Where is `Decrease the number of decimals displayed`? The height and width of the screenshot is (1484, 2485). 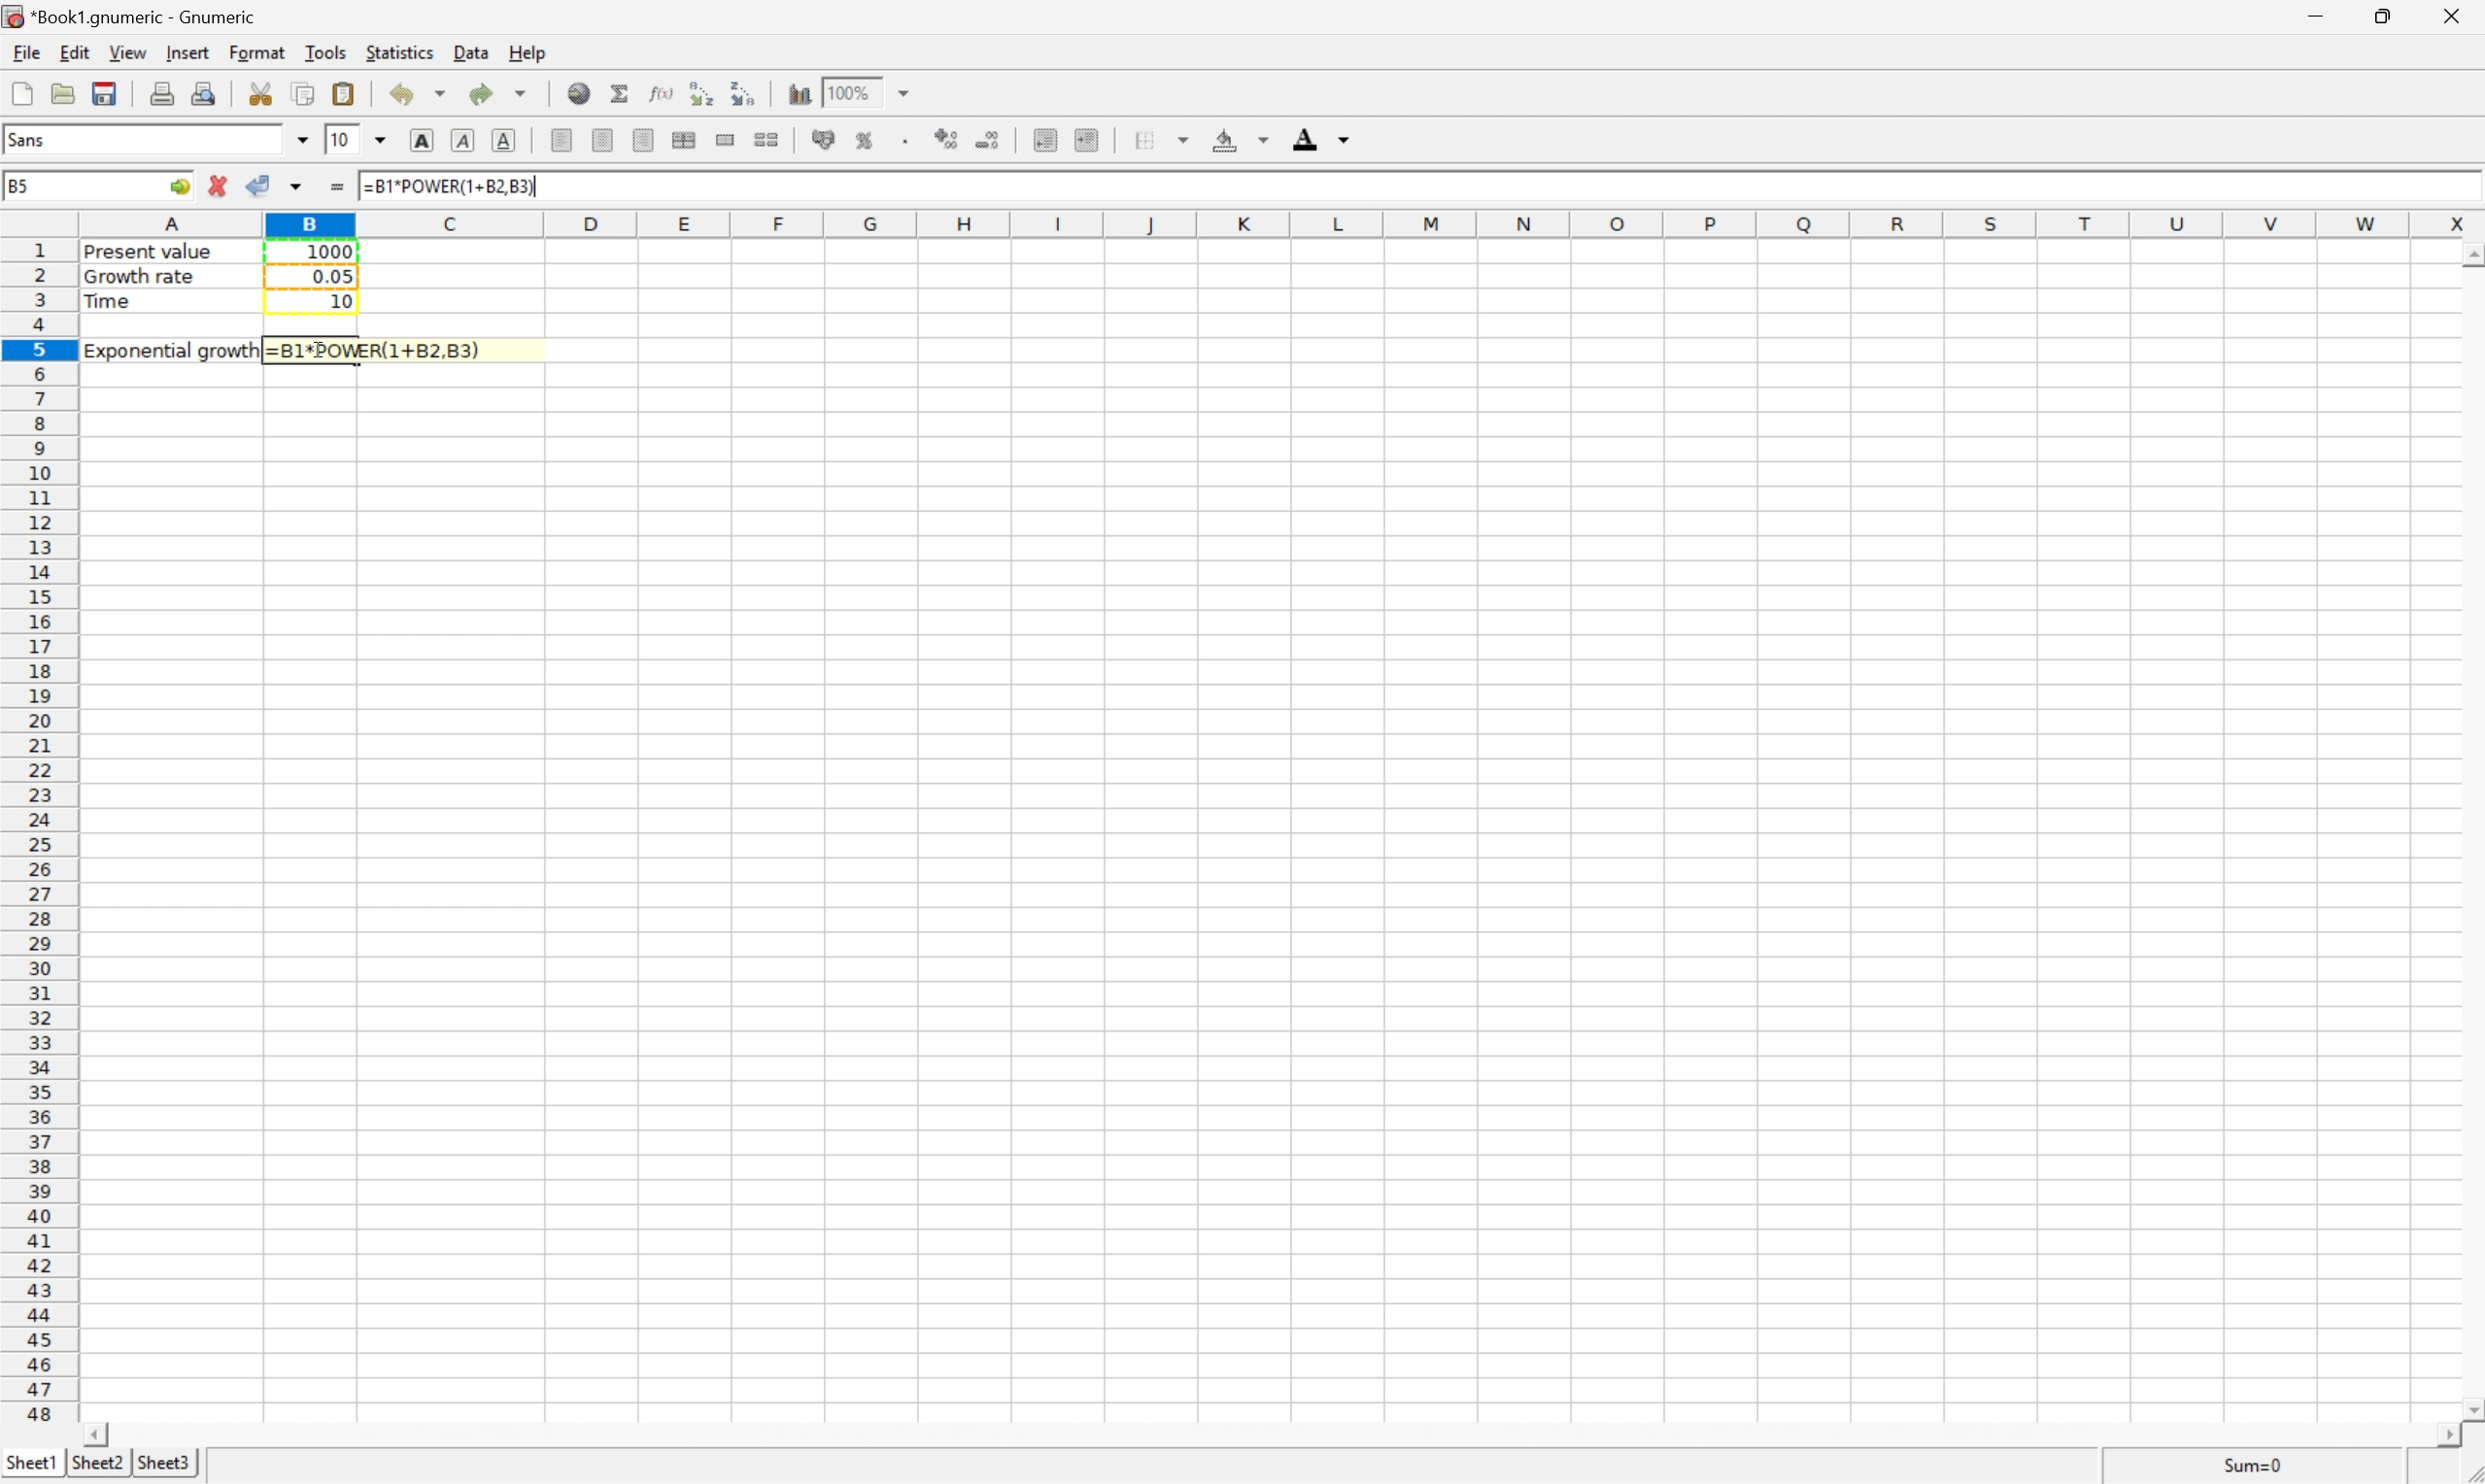 Decrease the number of decimals displayed is located at coordinates (988, 140).